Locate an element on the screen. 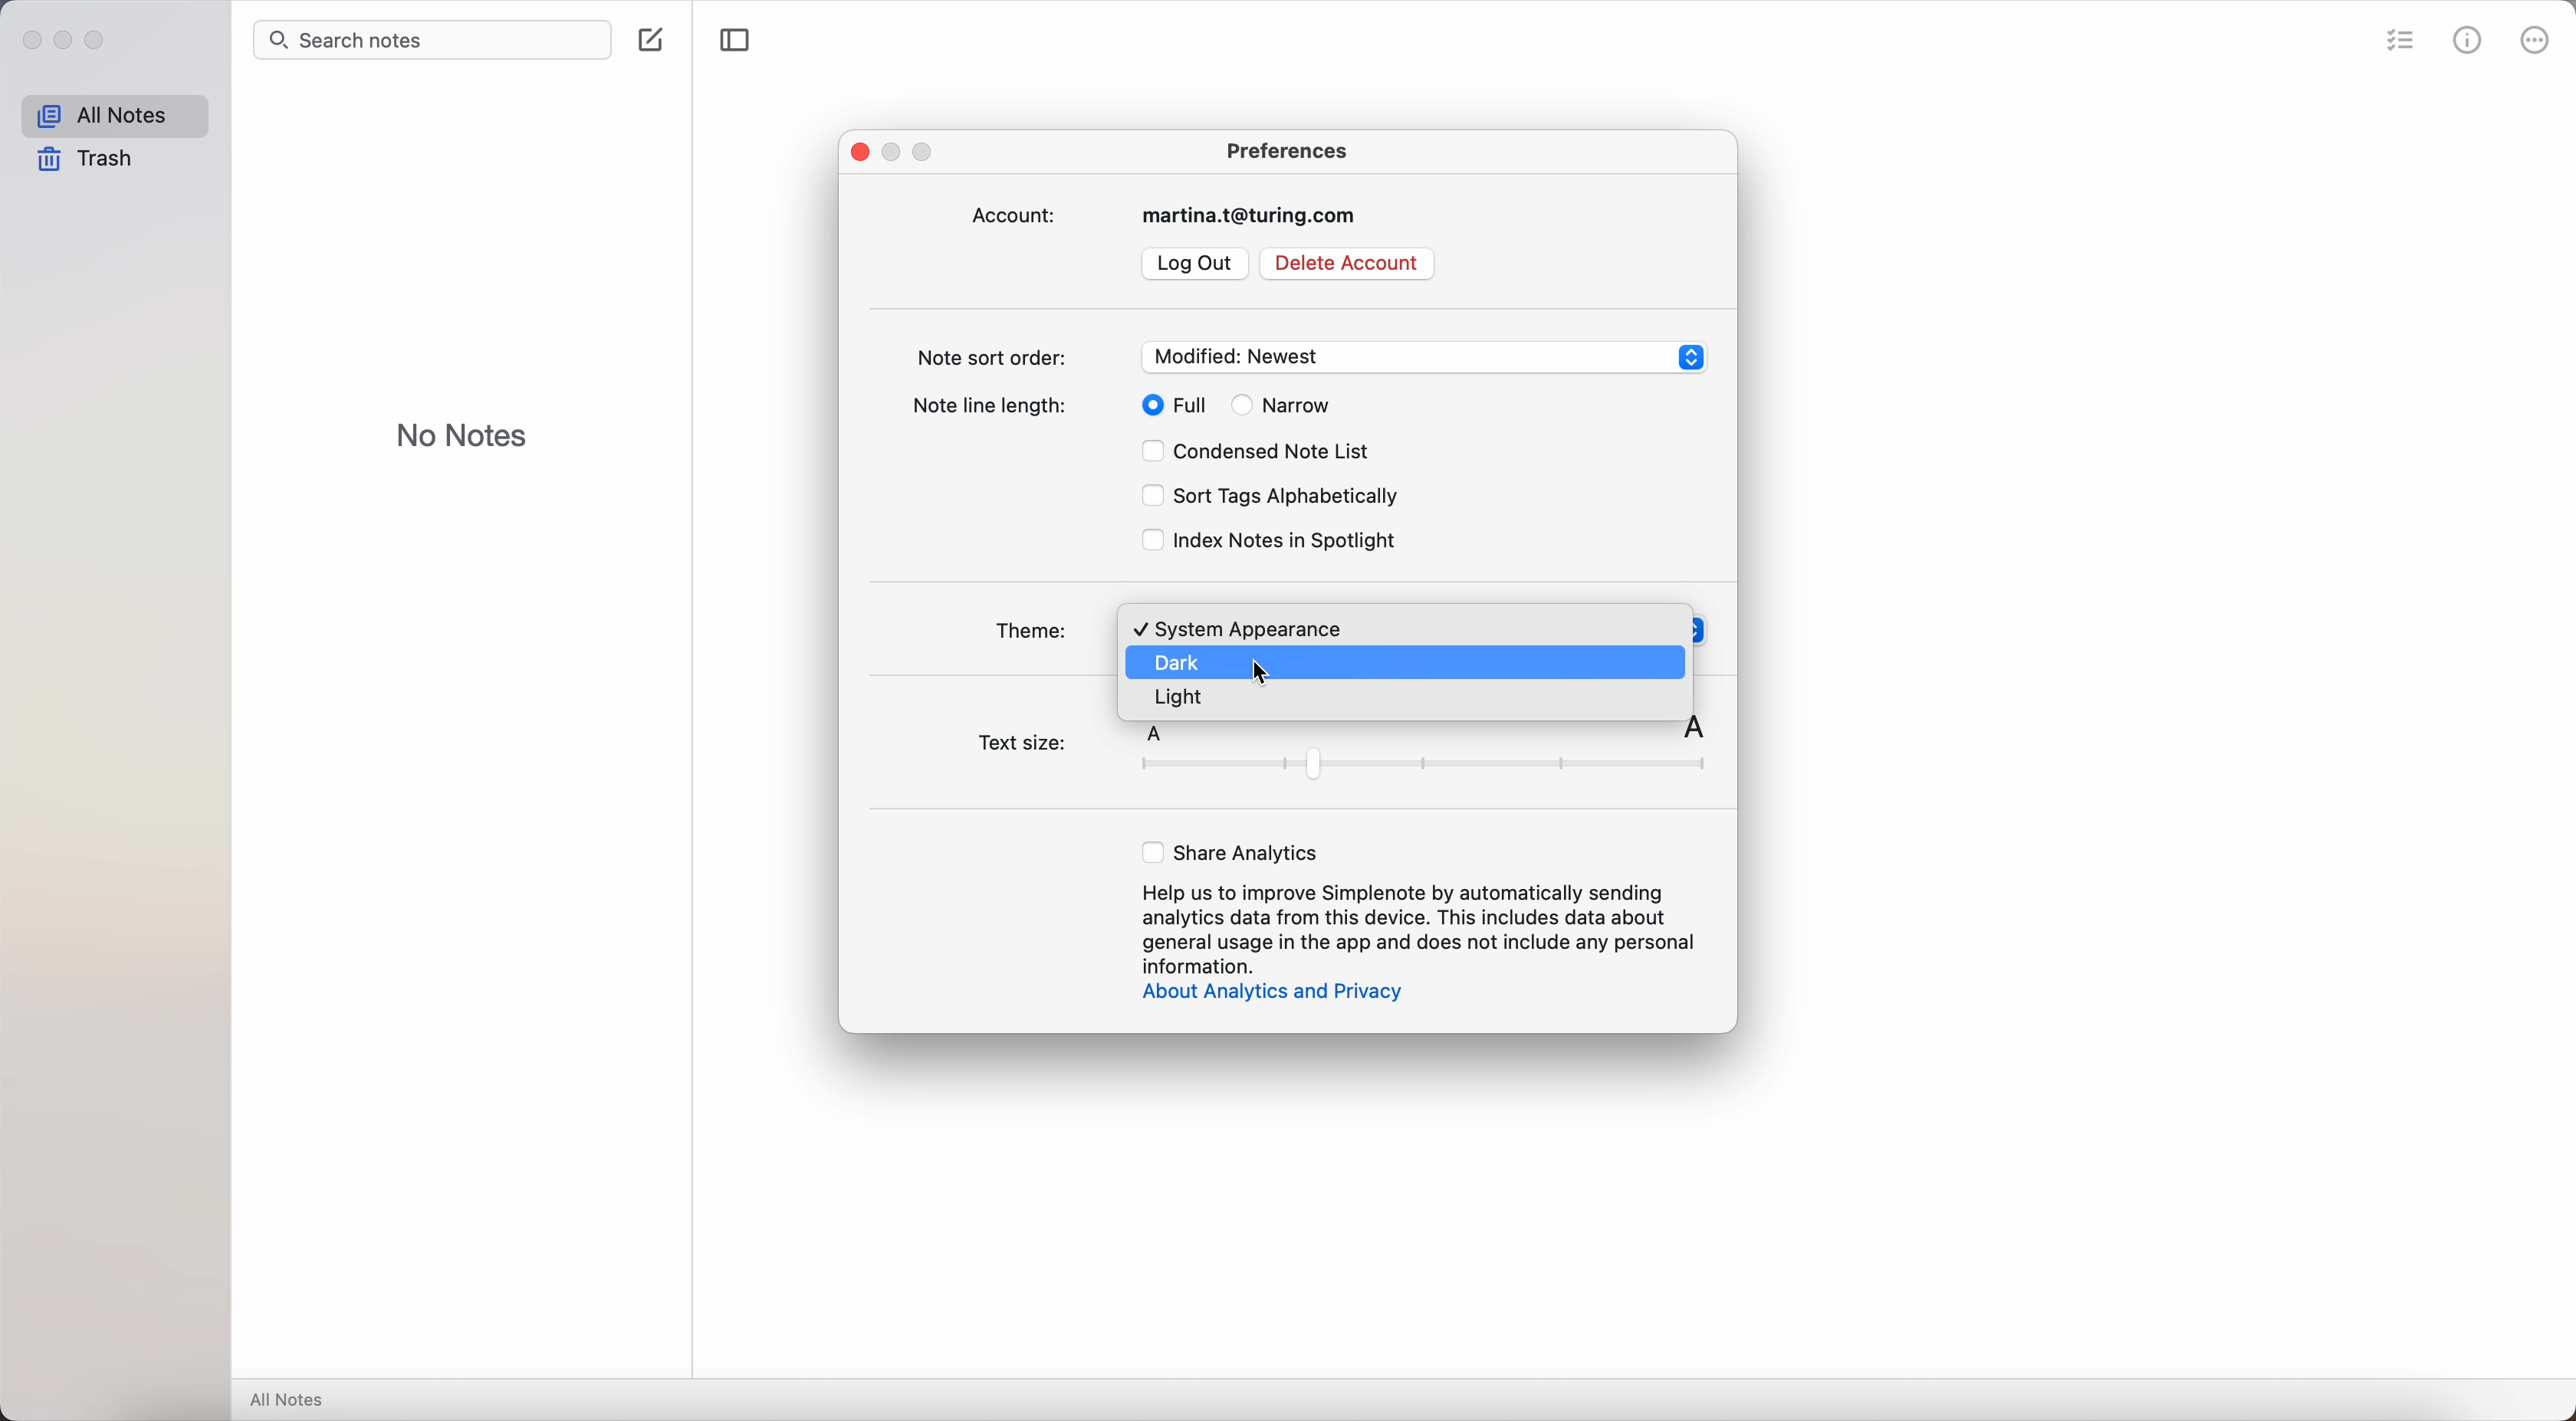 The image size is (2576, 1421). note sort order is located at coordinates (1311, 356).